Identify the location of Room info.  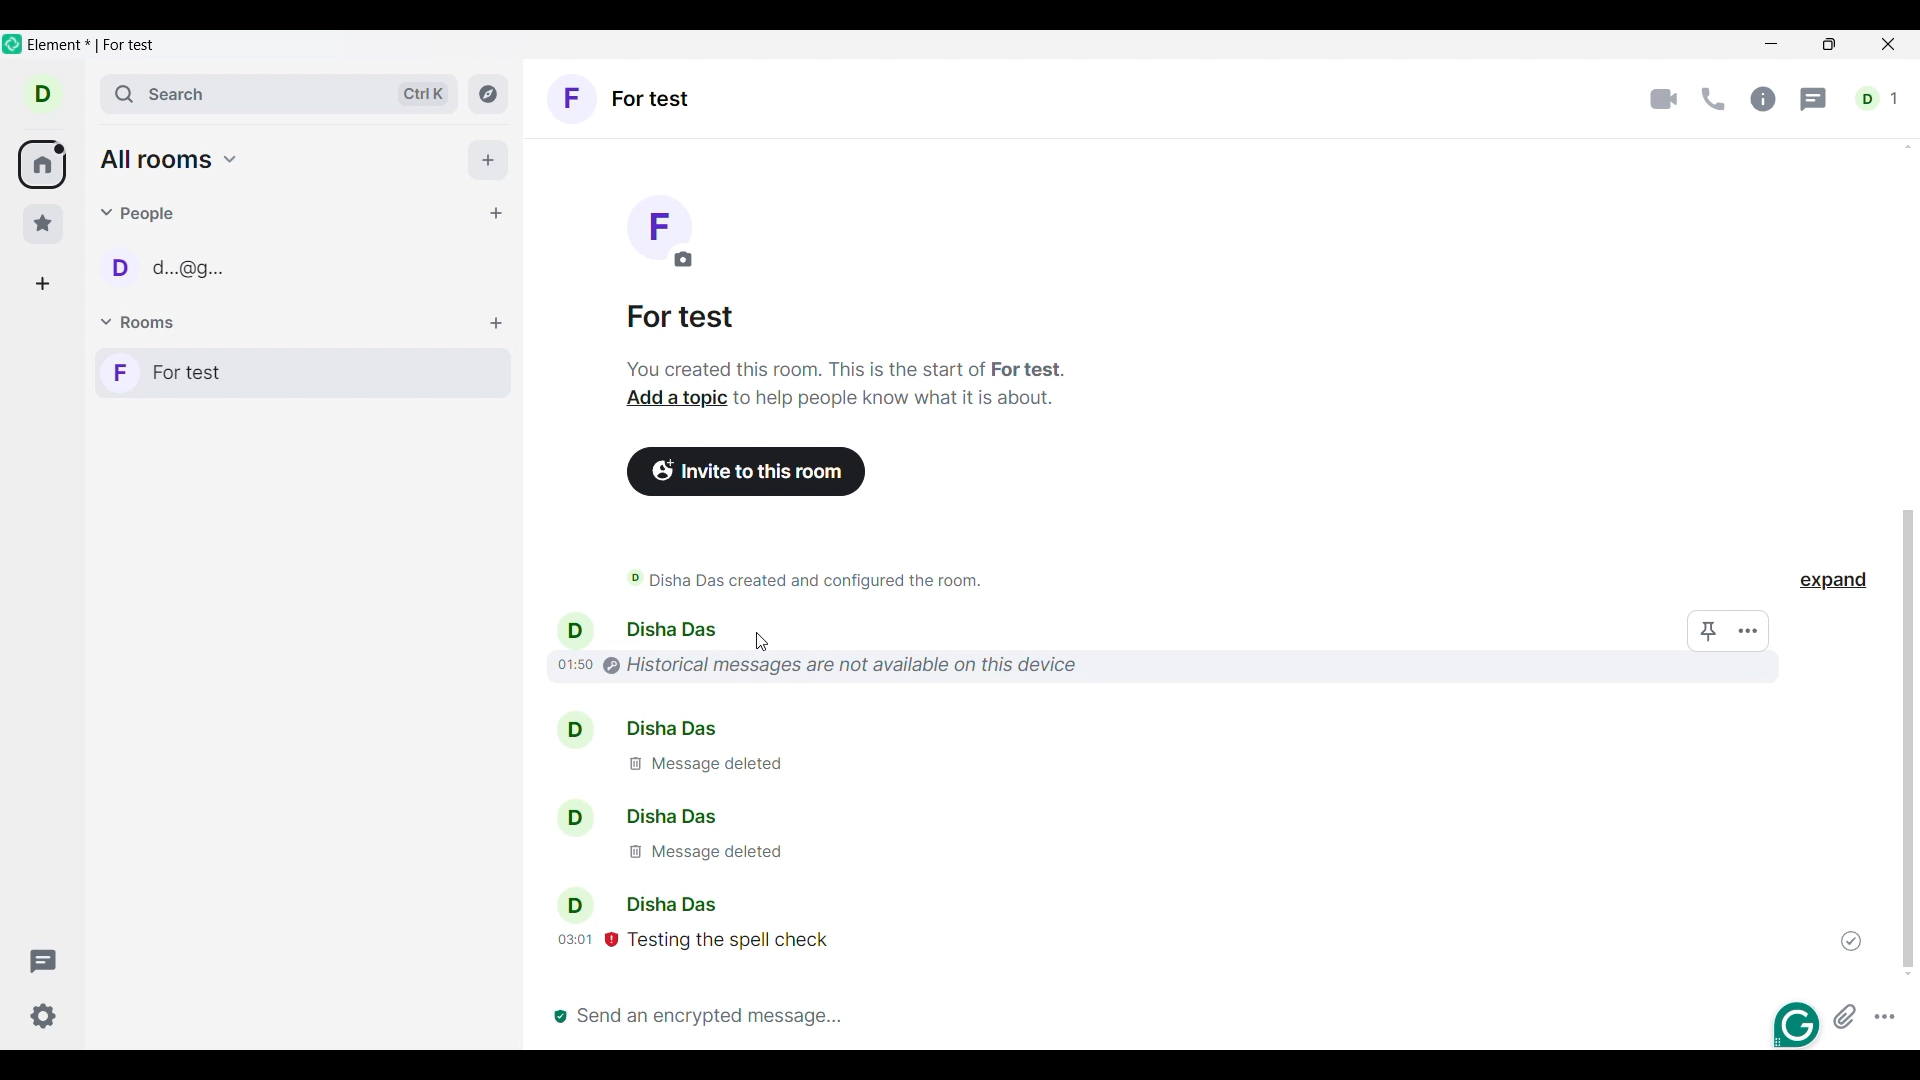
(1763, 99).